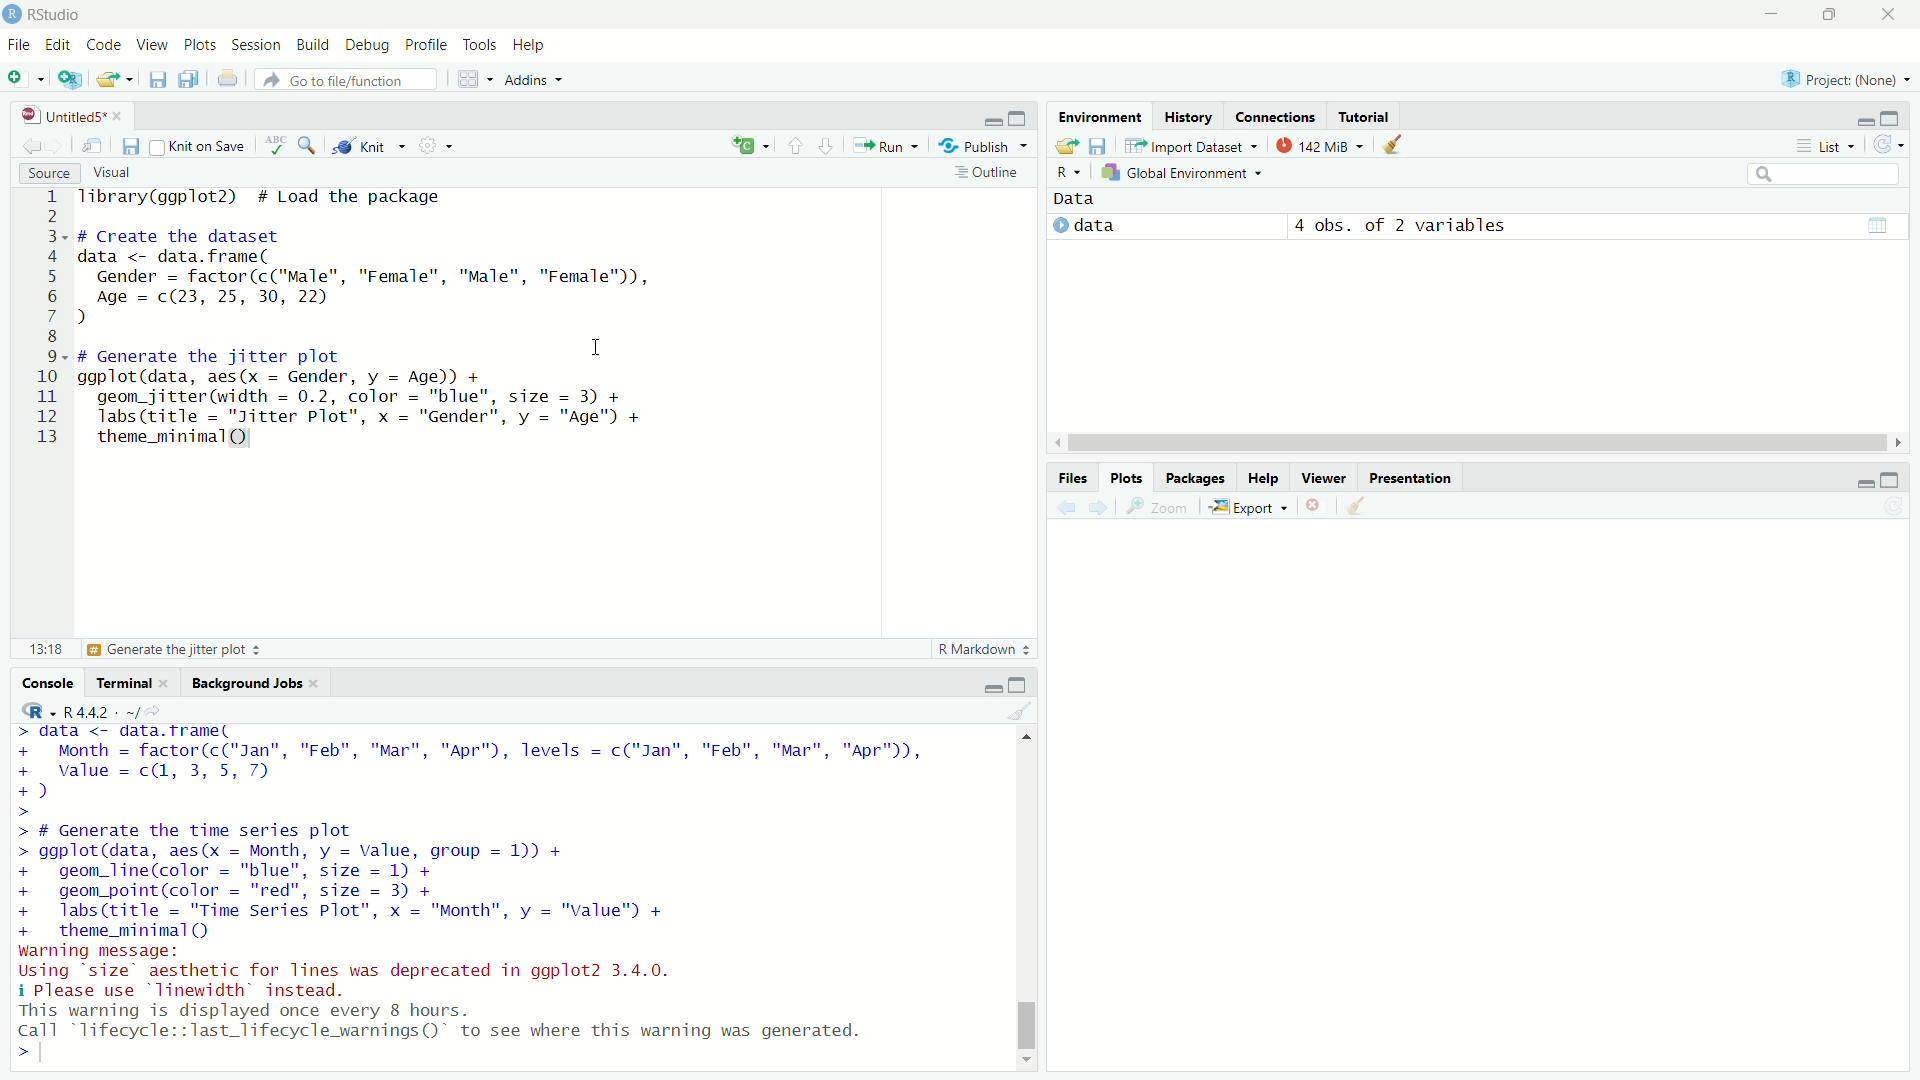 Image resolution: width=1920 pixels, height=1080 pixels. Describe the element at coordinates (382, 882) in the screenshot. I see `code to generate the time series plot` at that location.